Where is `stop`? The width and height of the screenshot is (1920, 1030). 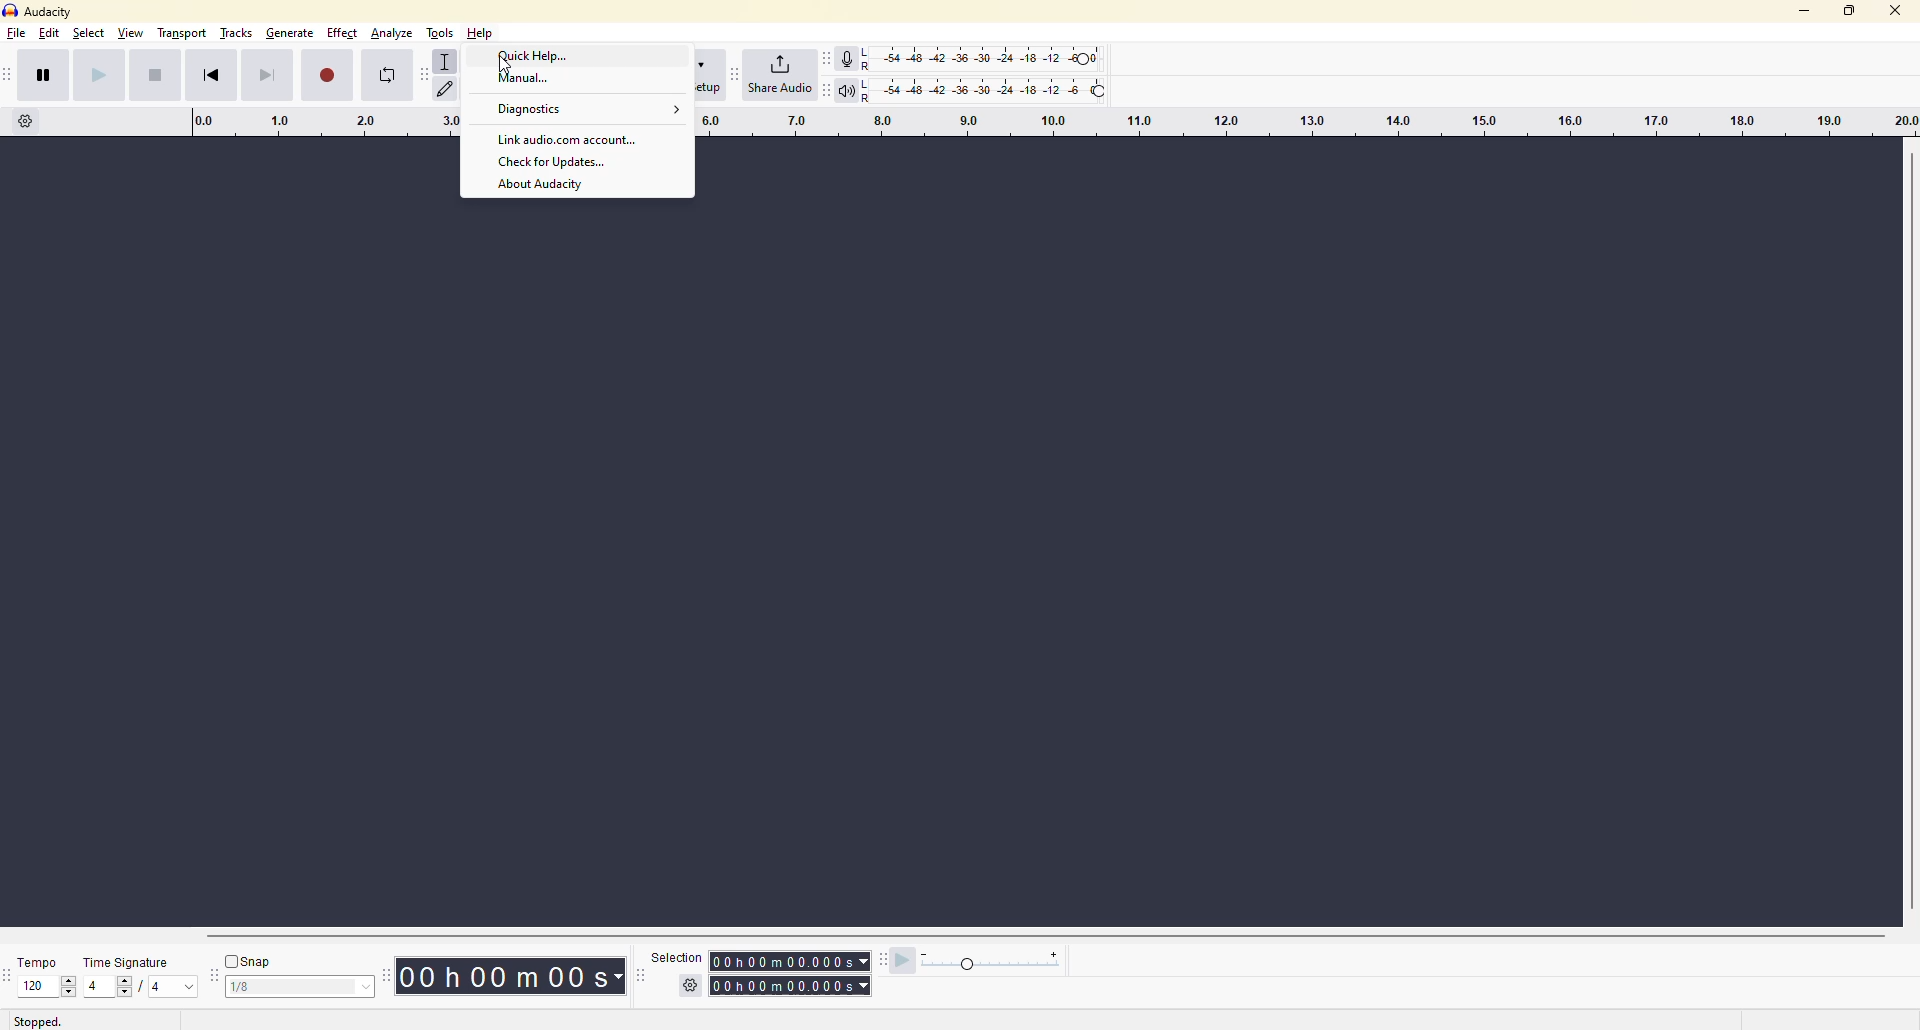
stop is located at coordinates (160, 74).